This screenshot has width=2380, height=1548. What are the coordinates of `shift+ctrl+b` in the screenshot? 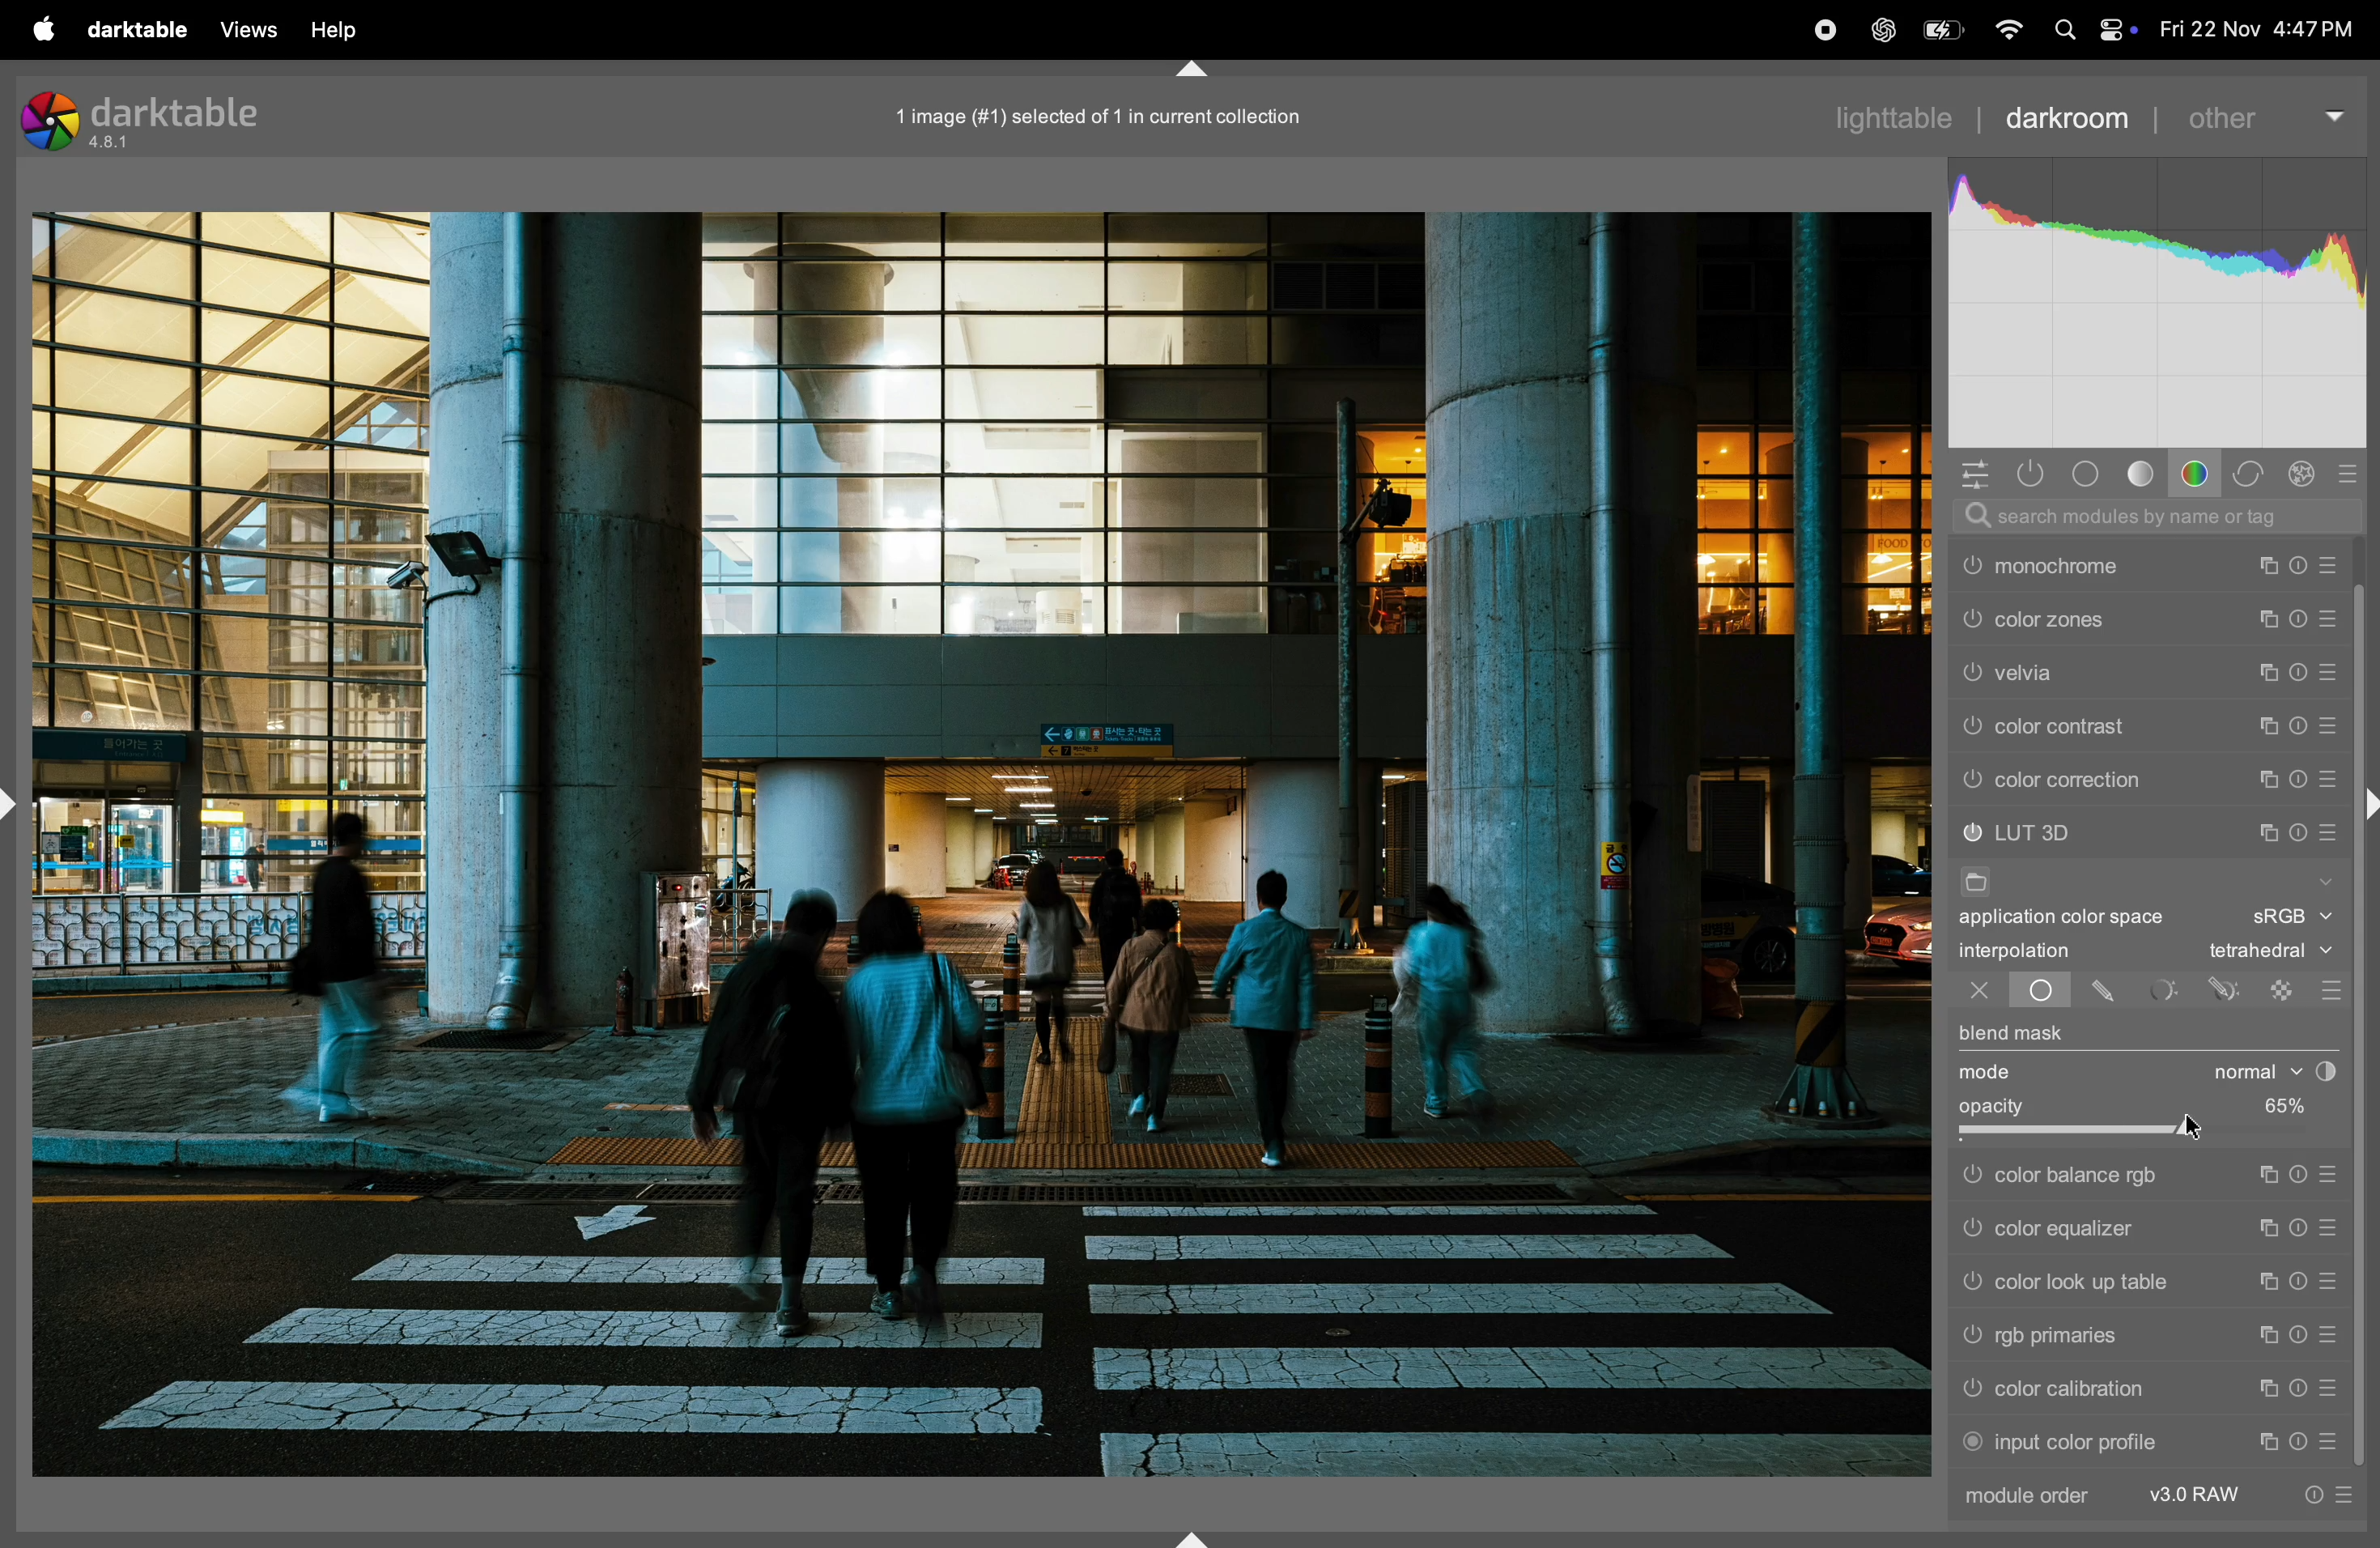 It's located at (1188, 1535).